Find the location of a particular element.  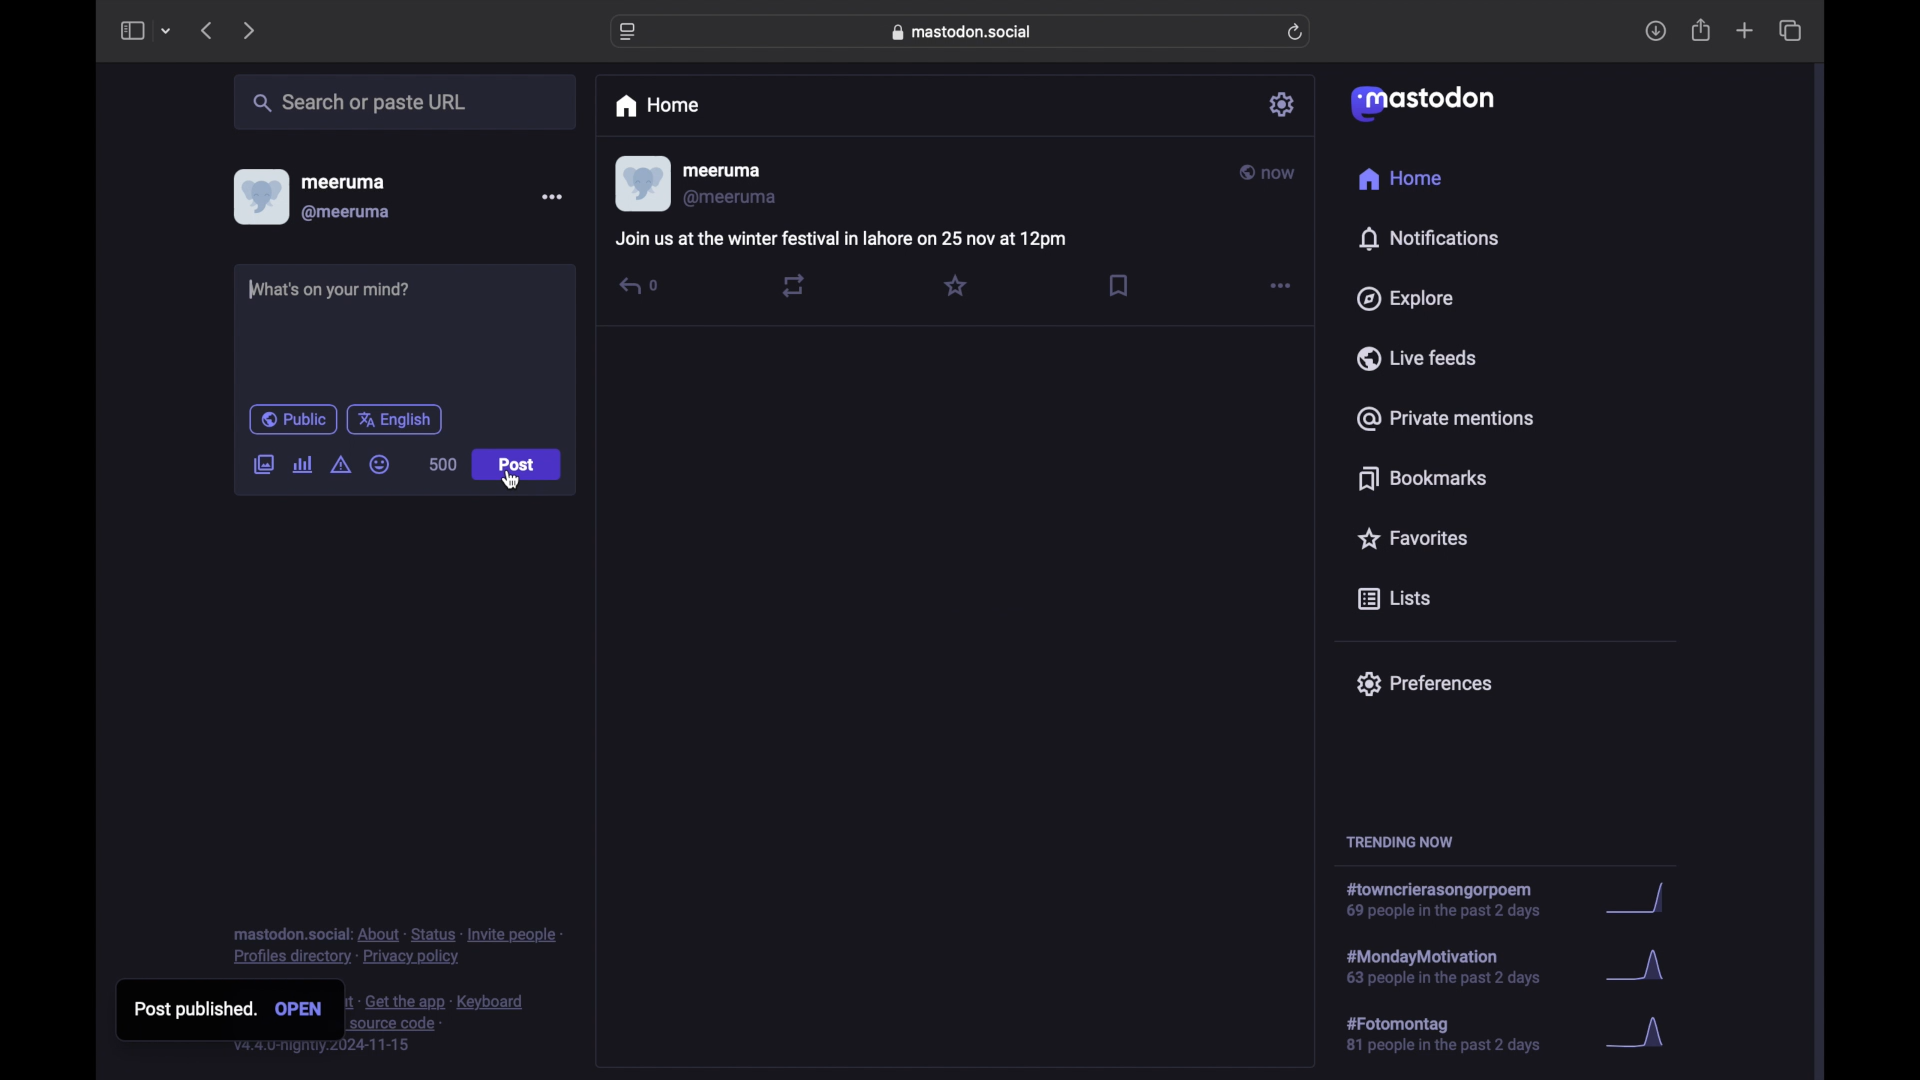

share is located at coordinates (1702, 31).